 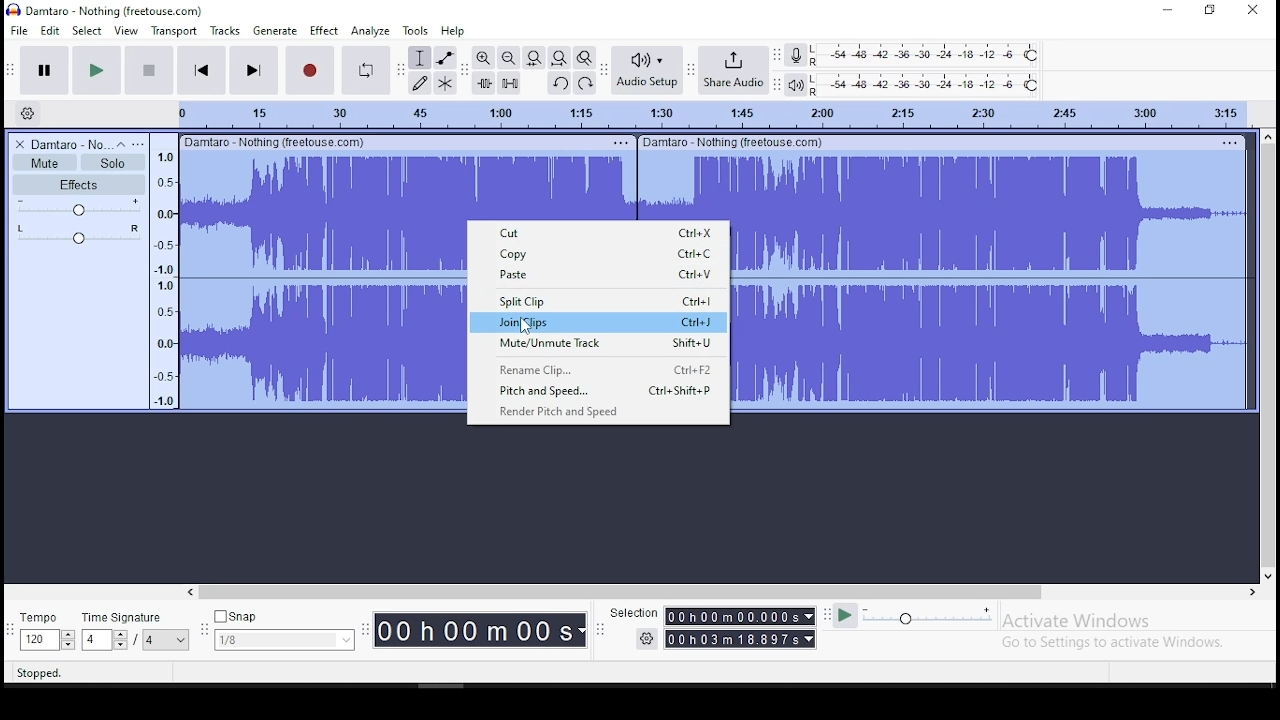 What do you see at coordinates (794, 56) in the screenshot?
I see `record meter` at bounding box center [794, 56].